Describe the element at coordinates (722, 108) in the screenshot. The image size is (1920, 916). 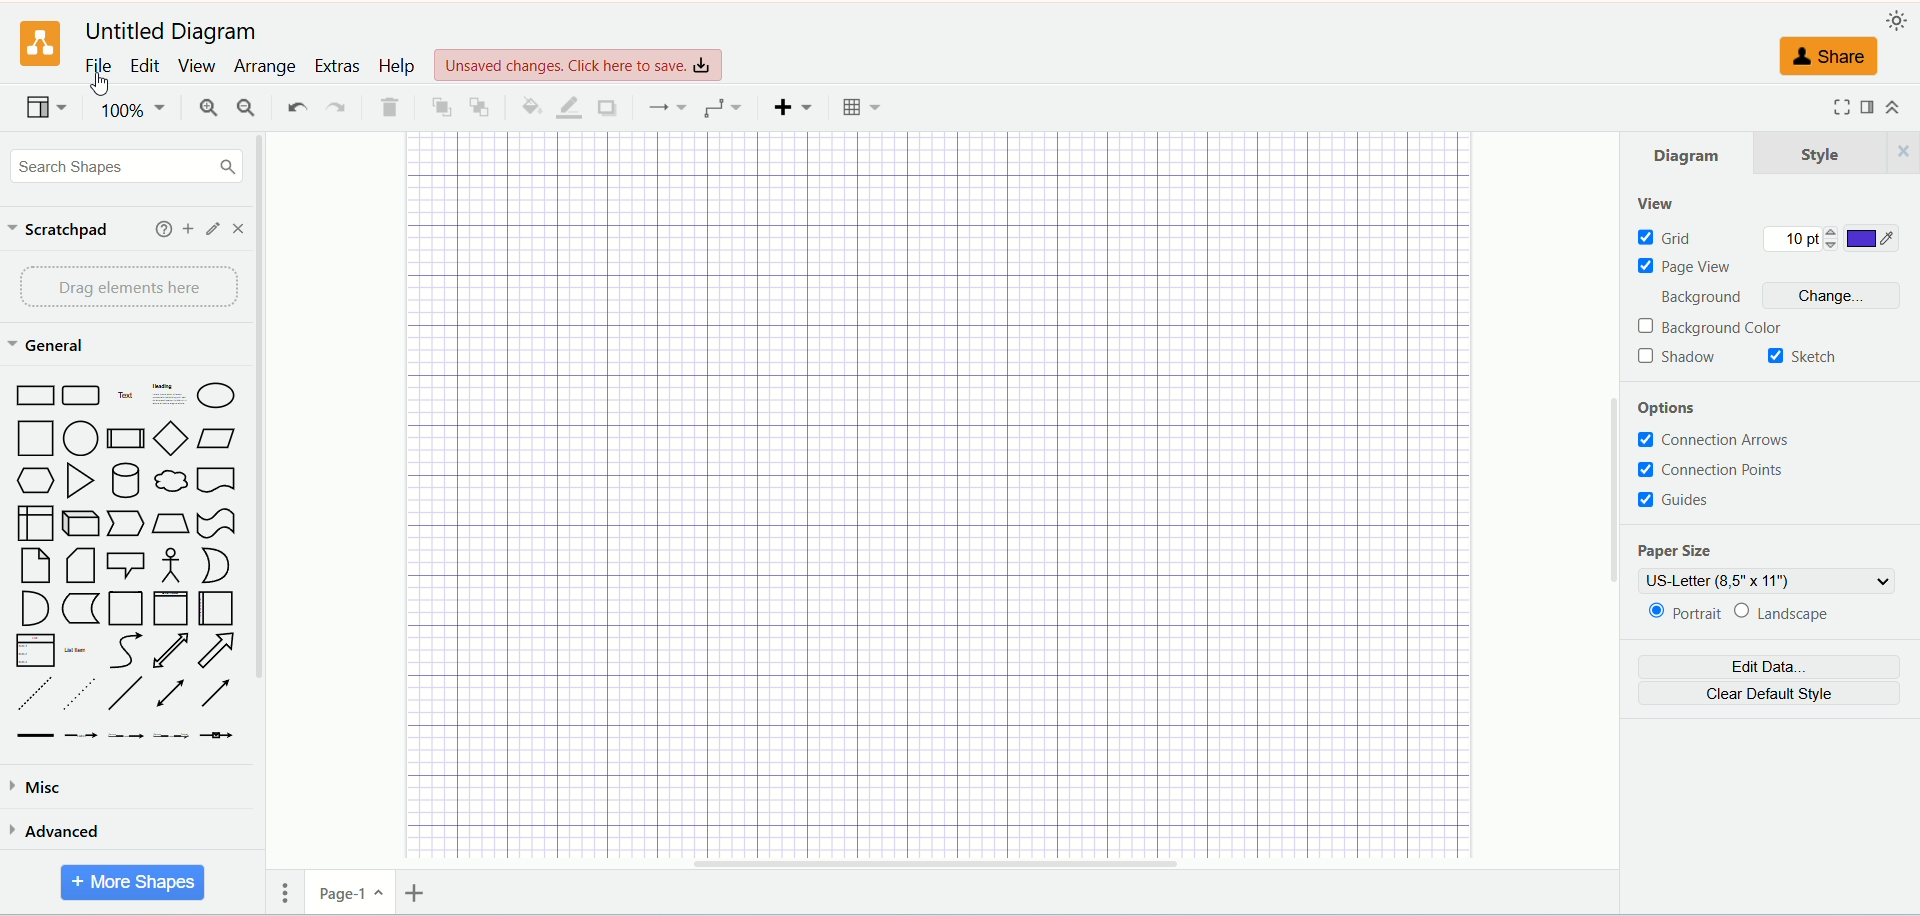
I see `connection` at that location.